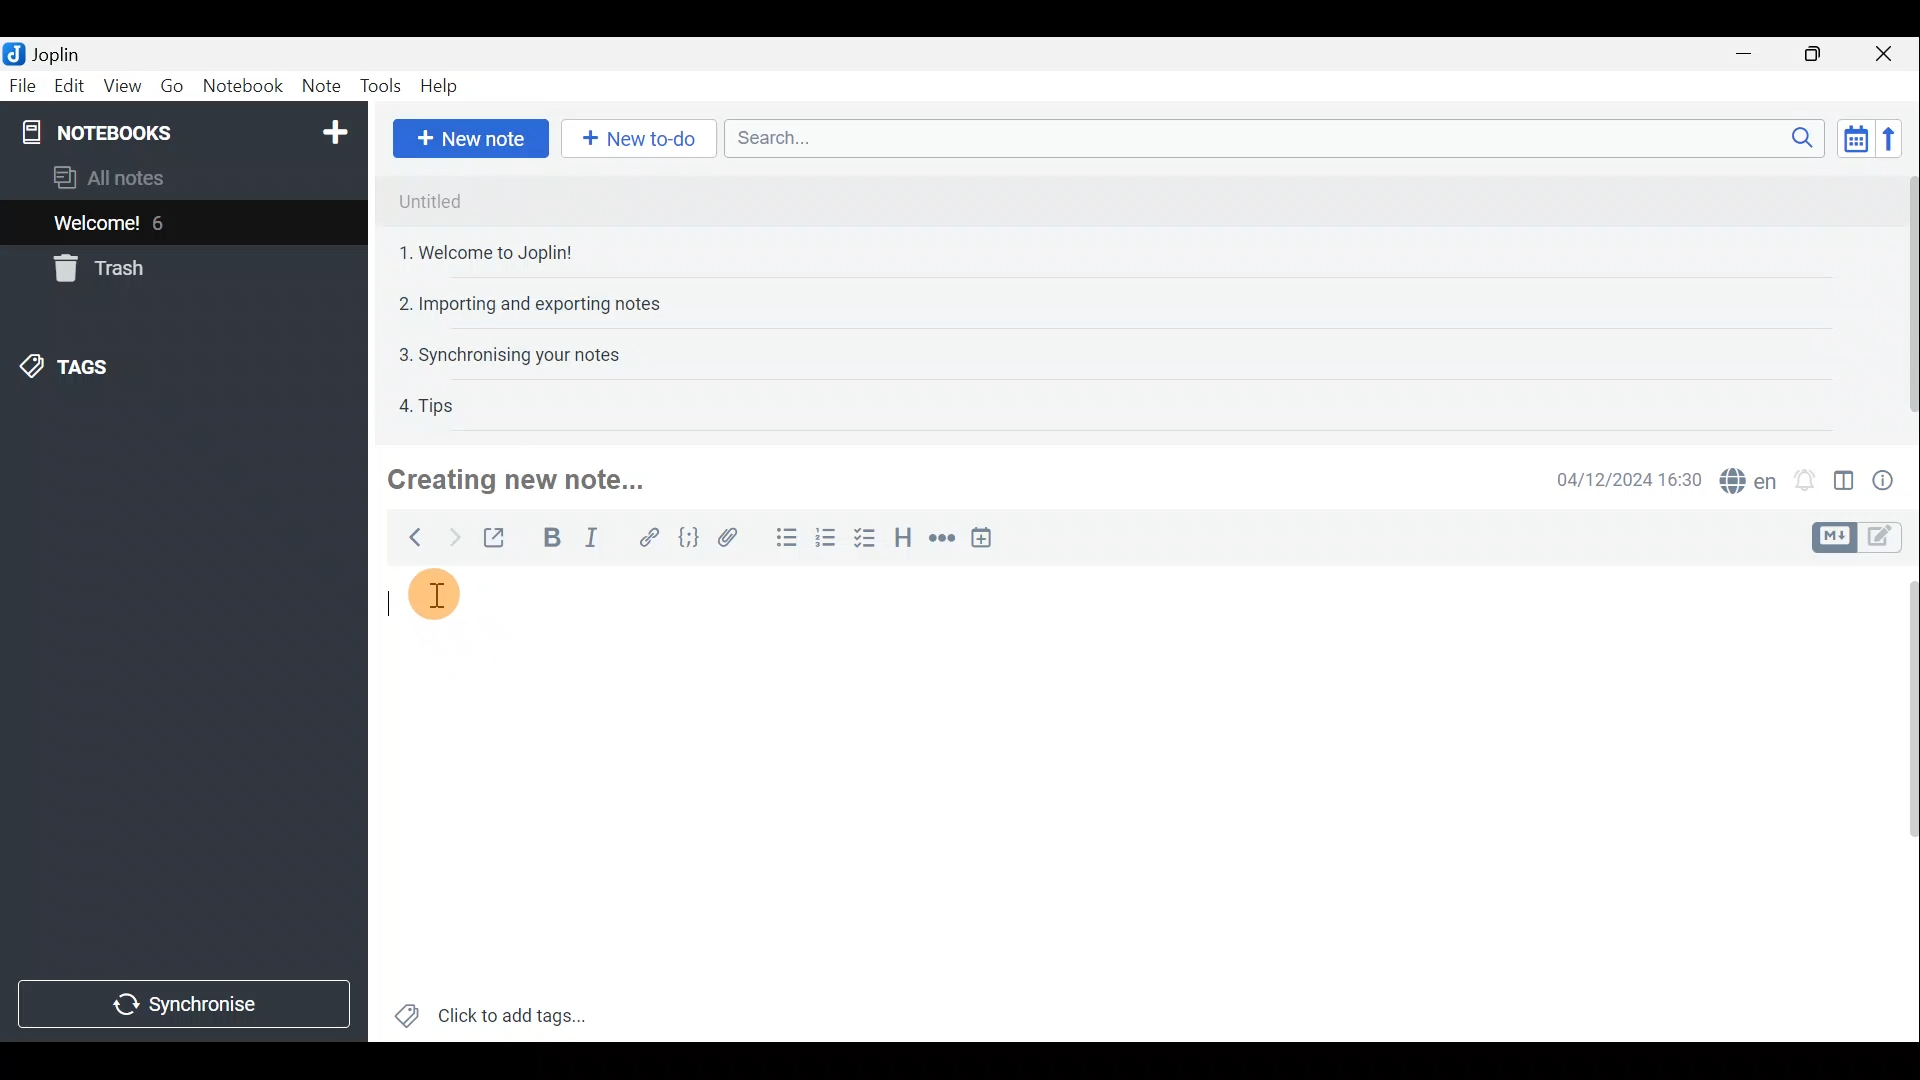 This screenshot has width=1920, height=1080. I want to click on Insert time, so click(986, 541).